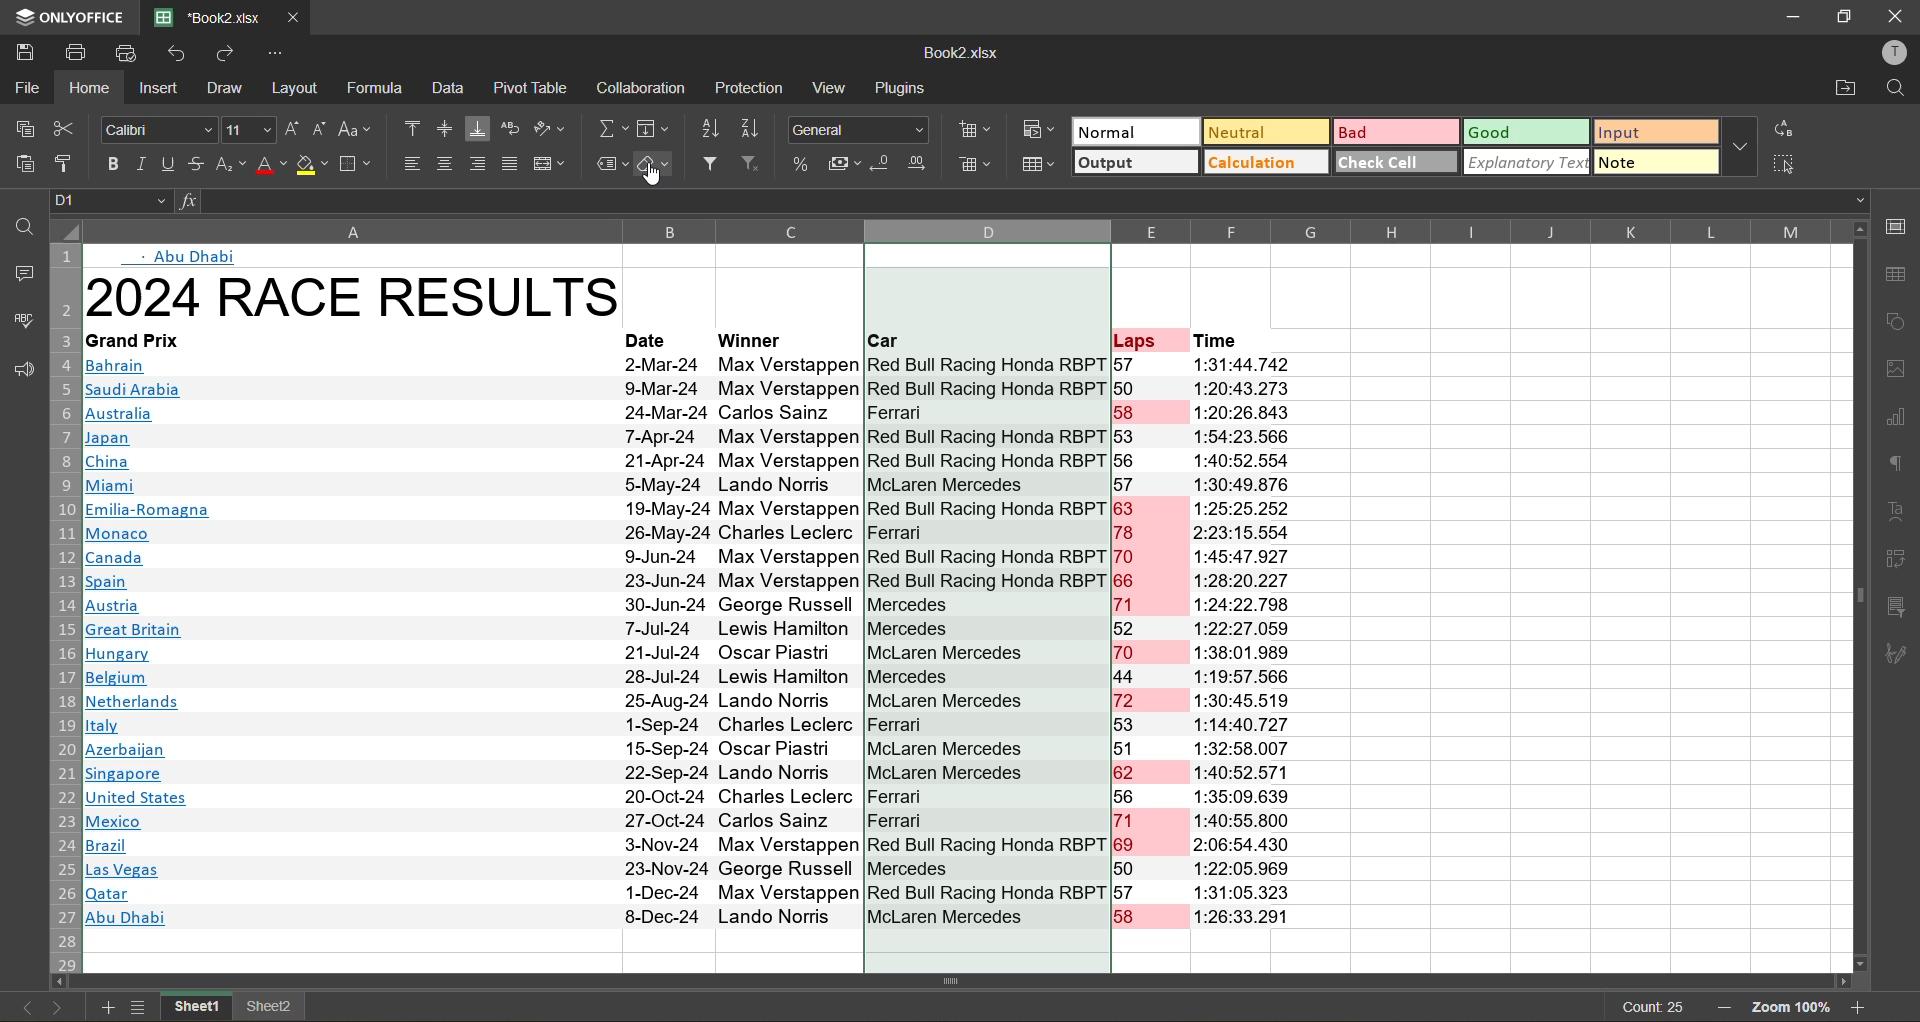 Image resolution: width=1920 pixels, height=1022 pixels. I want to click on strikethrough, so click(198, 163).